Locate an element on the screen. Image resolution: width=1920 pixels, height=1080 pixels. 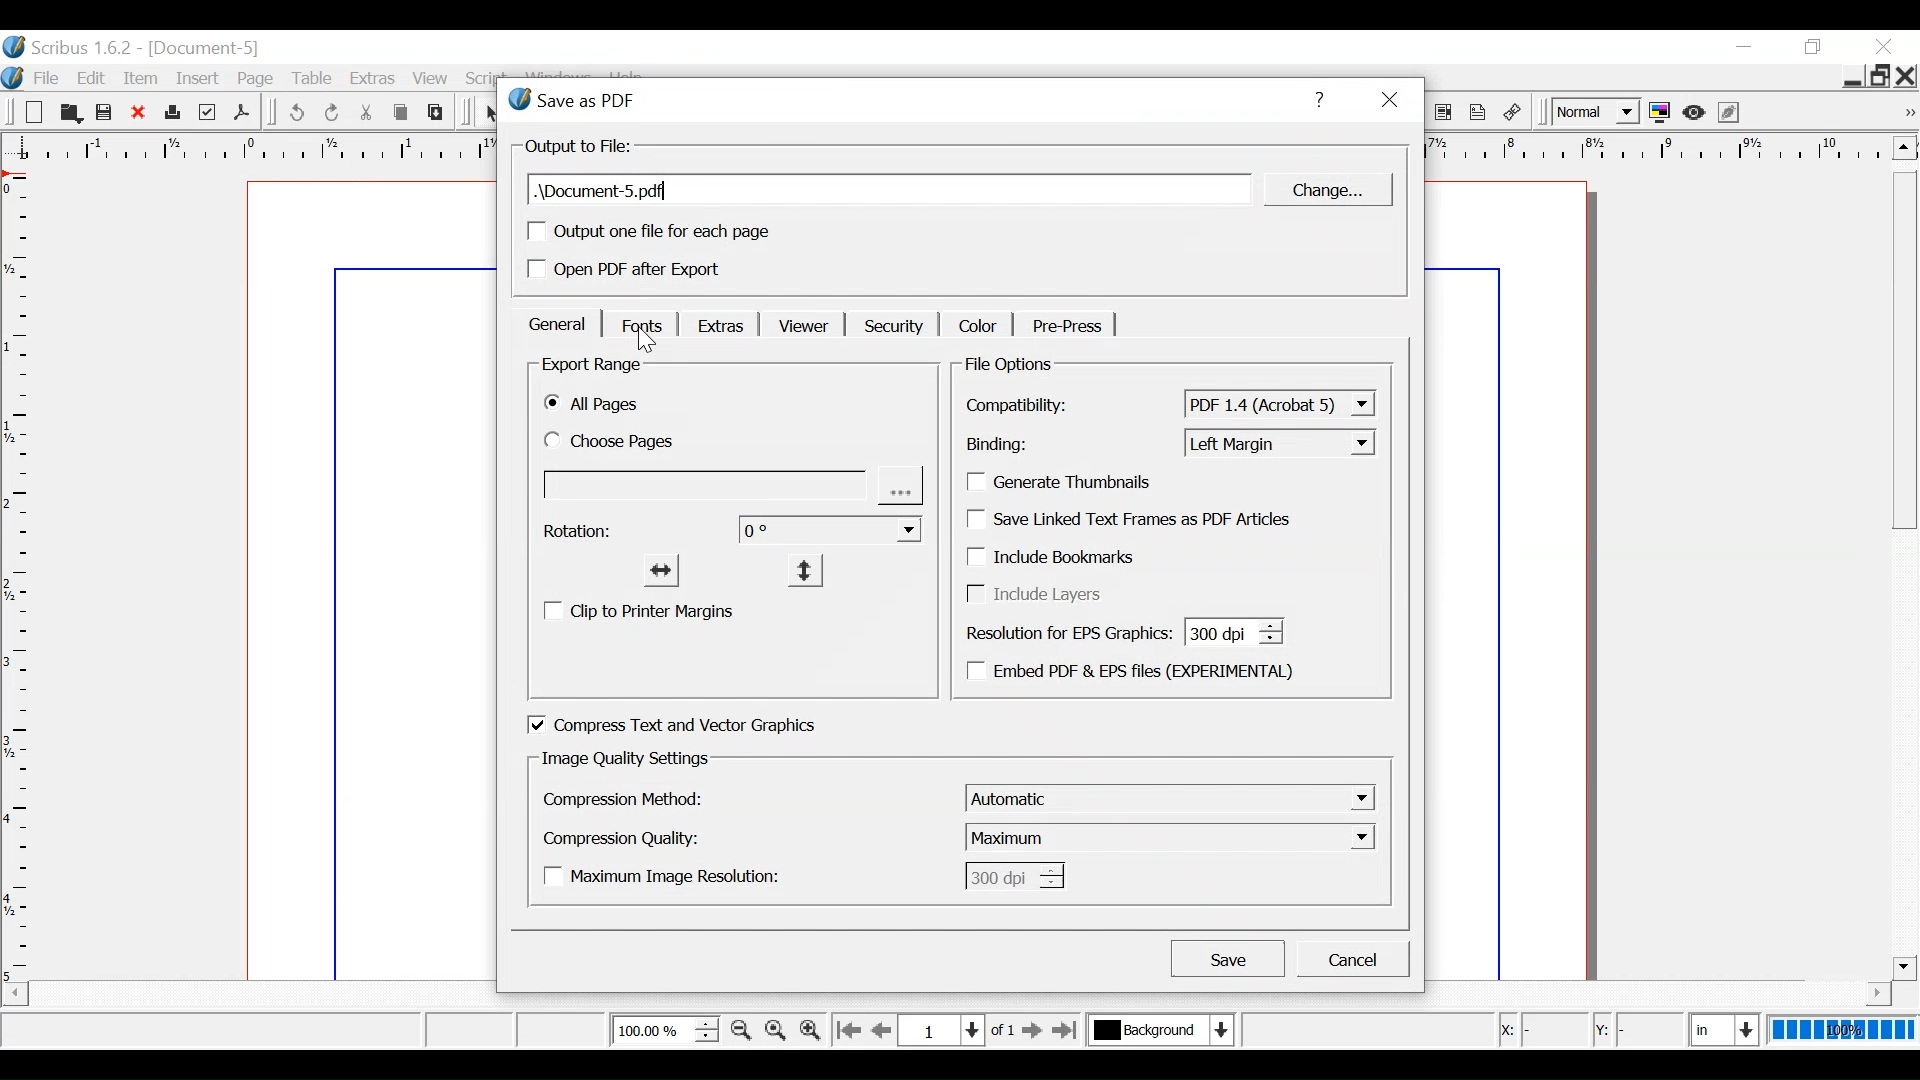
Mirror pages Vertically is located at coordinates (801, 569).